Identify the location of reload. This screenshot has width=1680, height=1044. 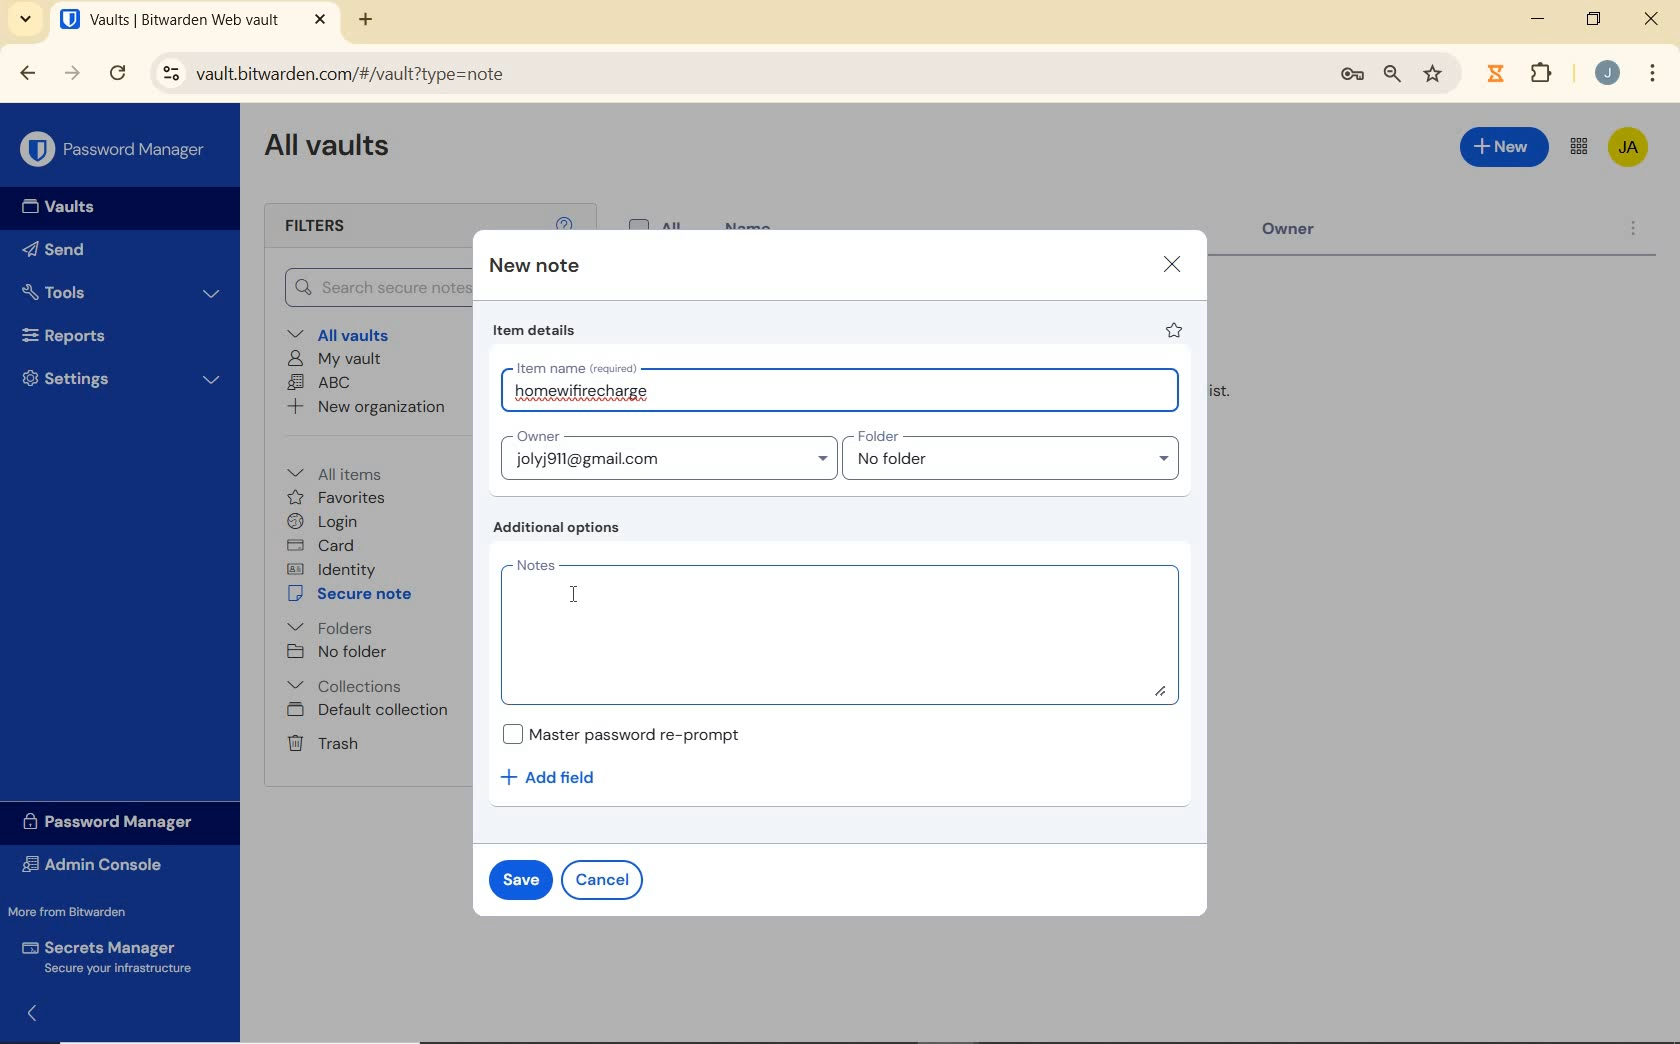
(117, 74).